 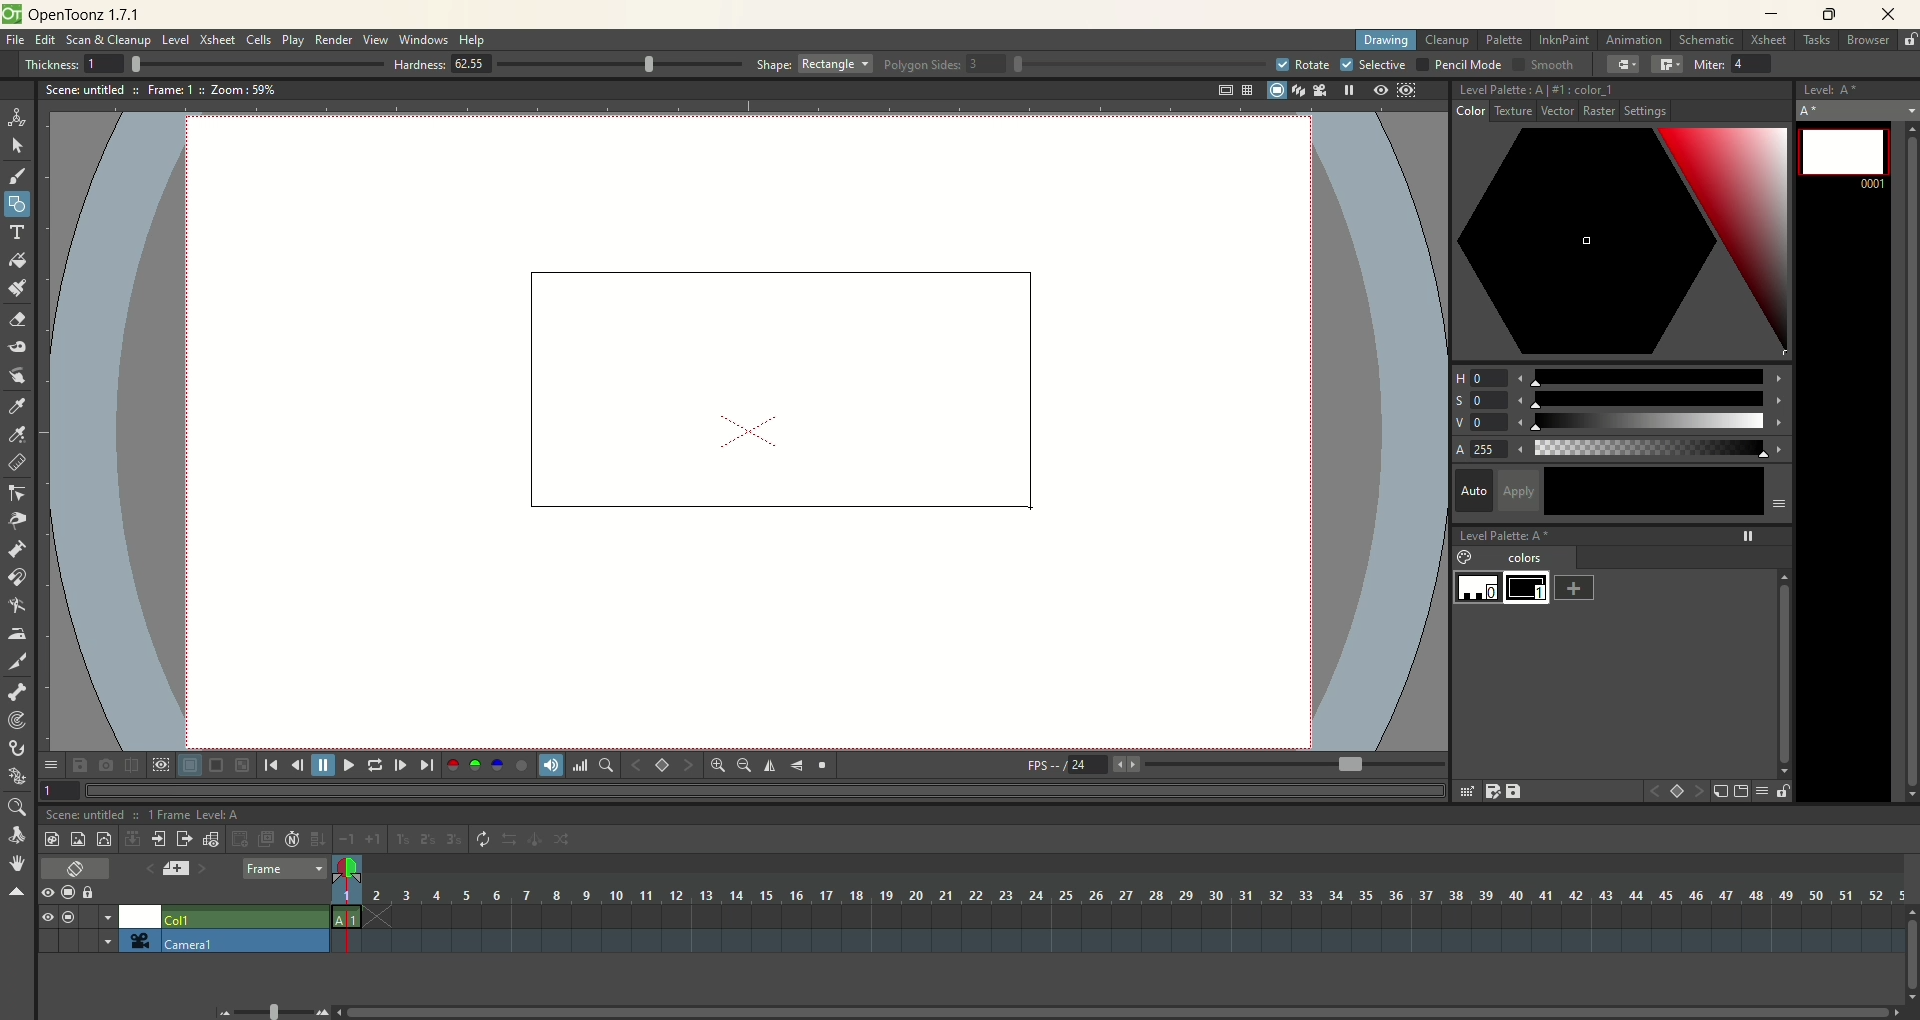 I want to click on iron, so click(x=16, y=633).